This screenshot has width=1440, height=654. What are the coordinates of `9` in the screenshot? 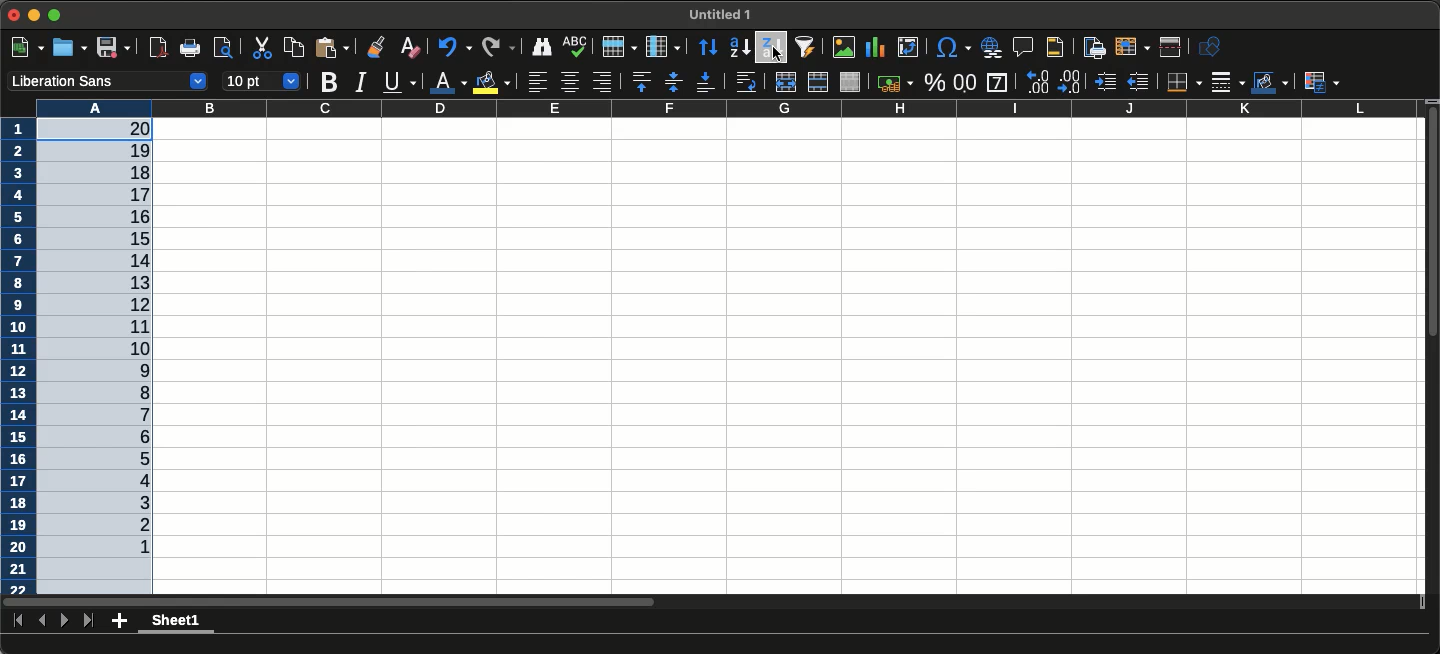 It's located at (131, 305).